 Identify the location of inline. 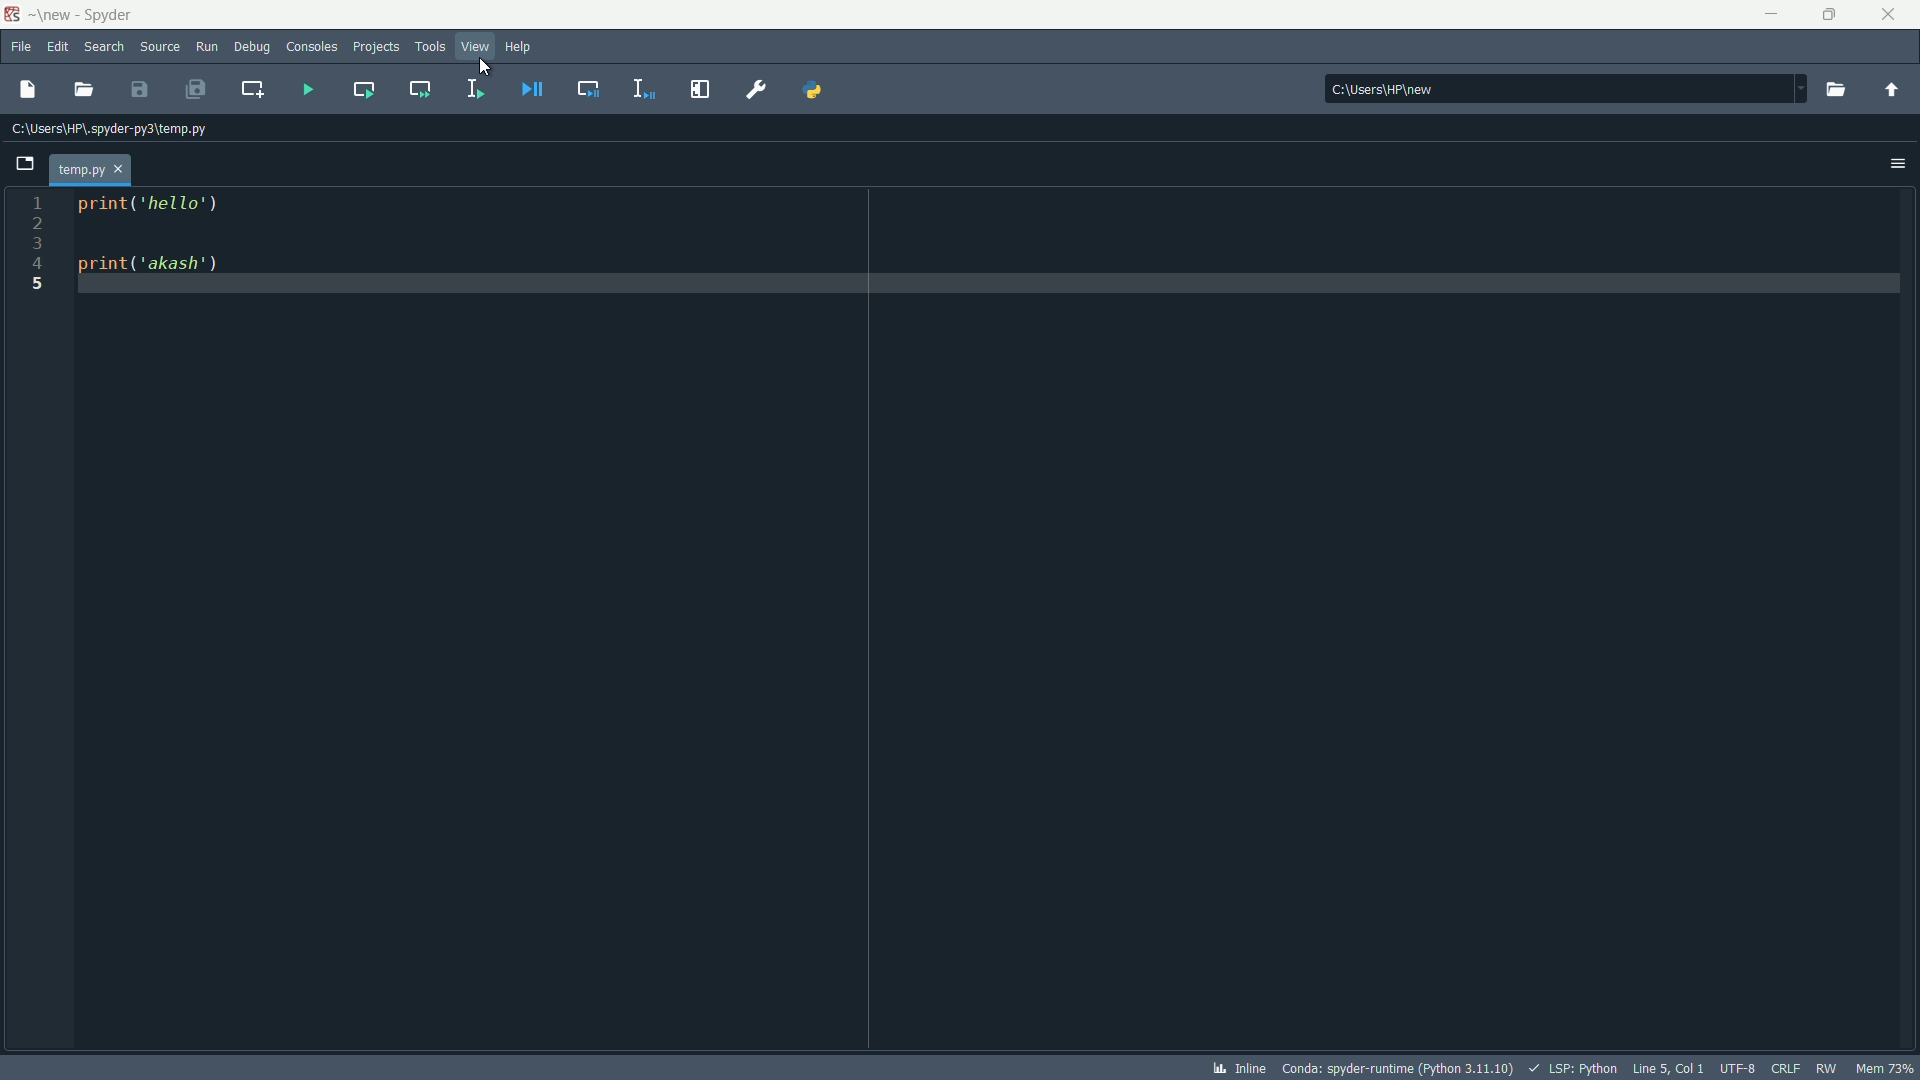
(1236, 1069).